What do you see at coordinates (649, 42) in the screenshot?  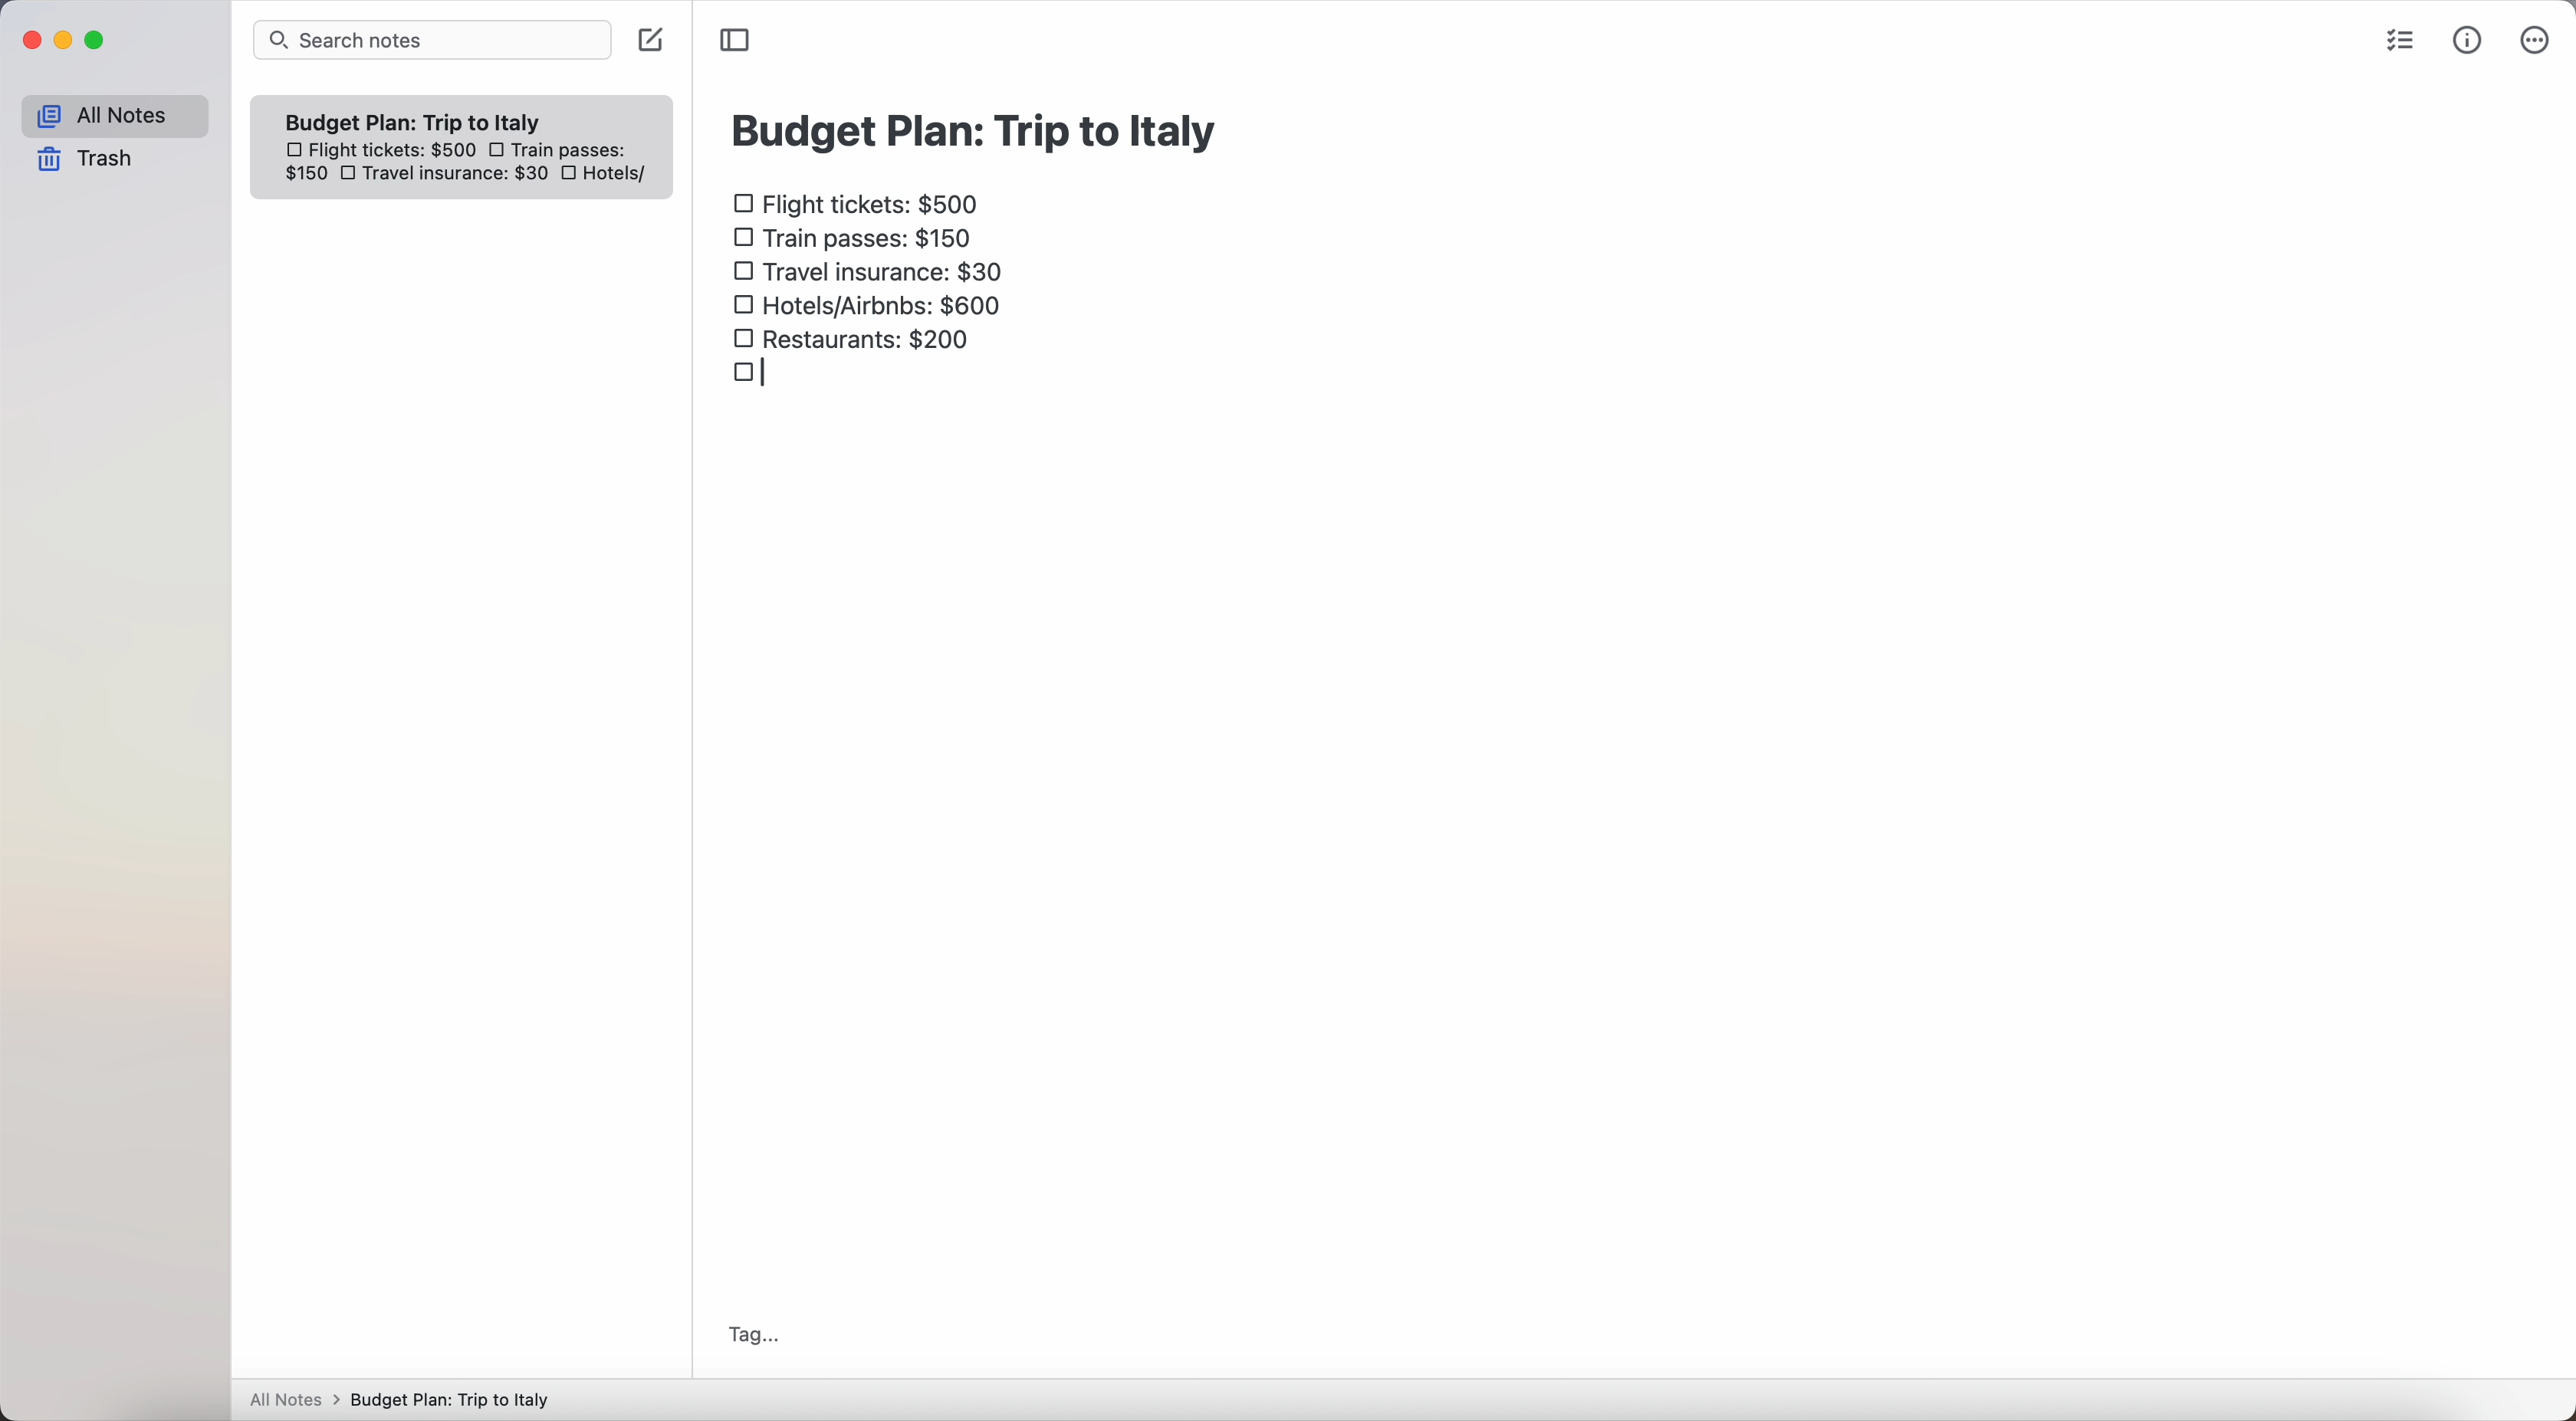 I see `create note` at bounding box center [649, 42].